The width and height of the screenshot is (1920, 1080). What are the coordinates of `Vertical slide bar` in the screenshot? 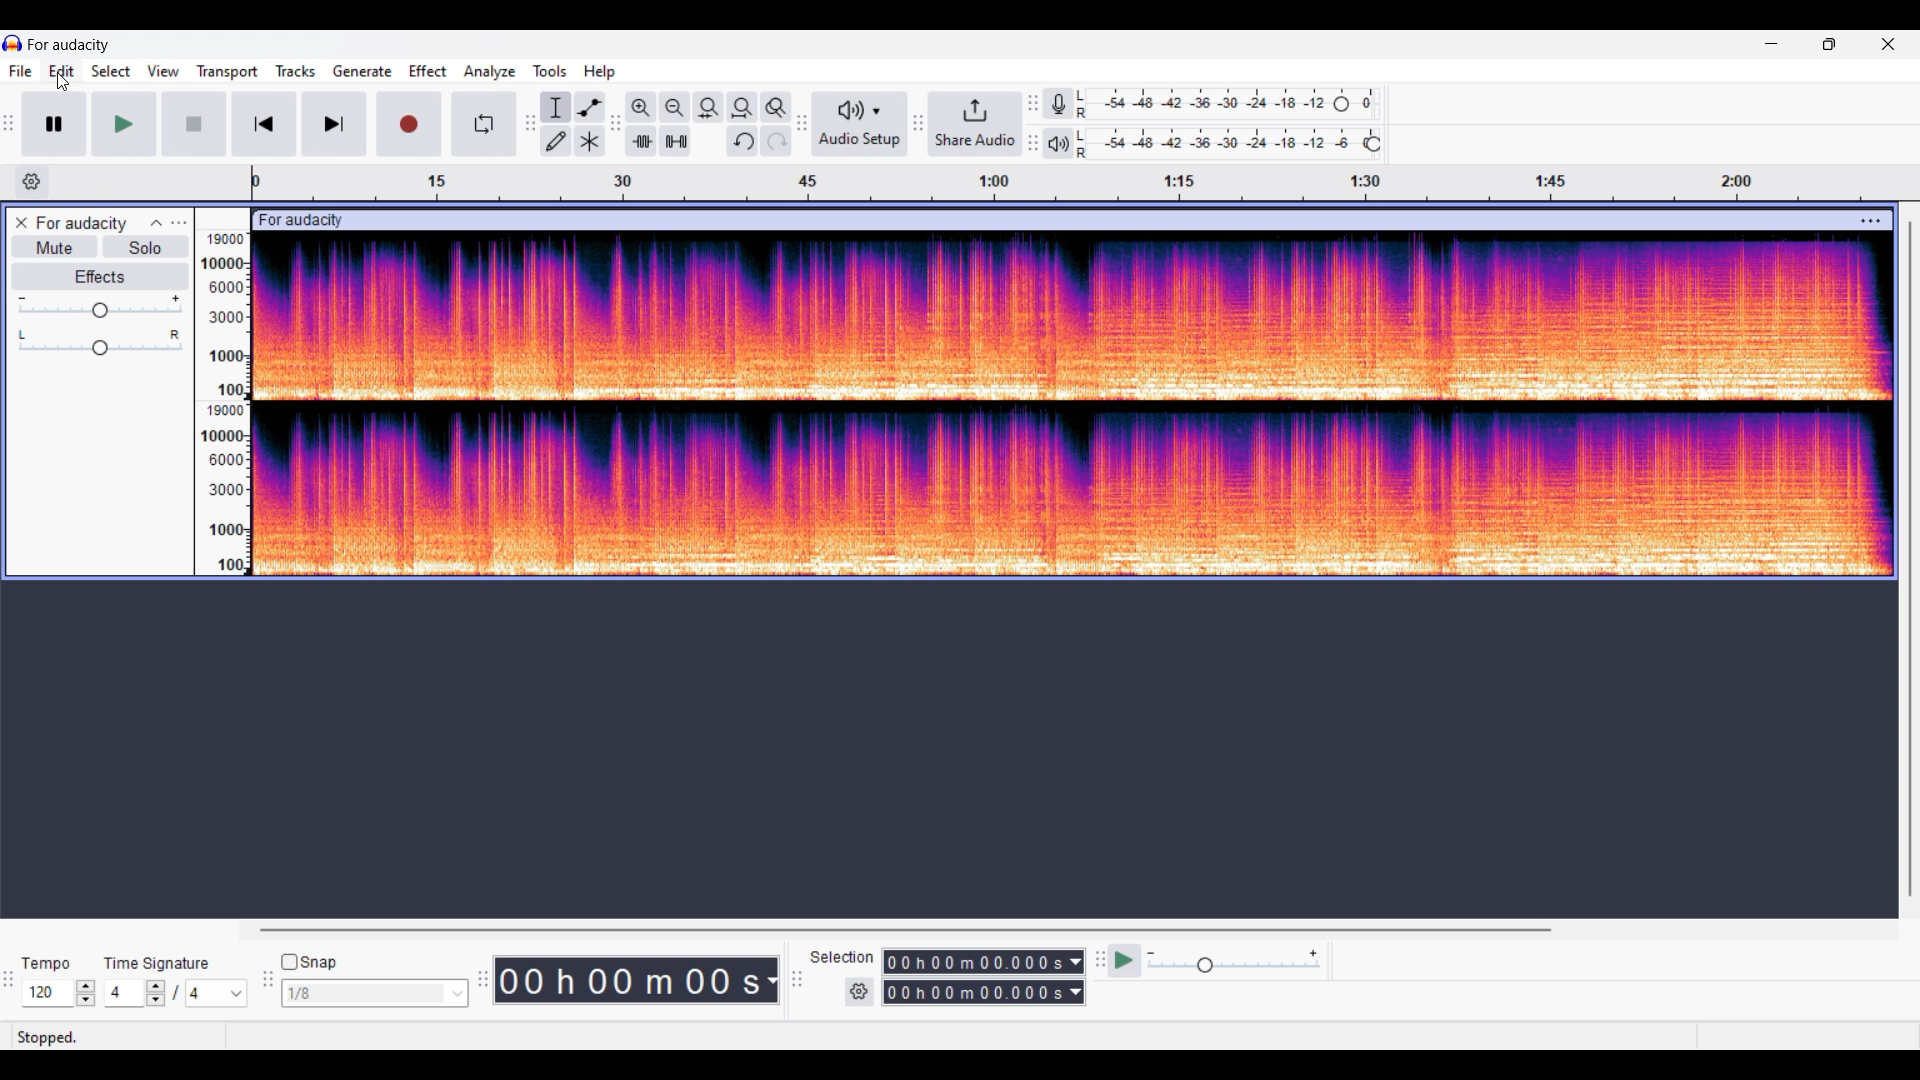 It's located at (1911, 558).